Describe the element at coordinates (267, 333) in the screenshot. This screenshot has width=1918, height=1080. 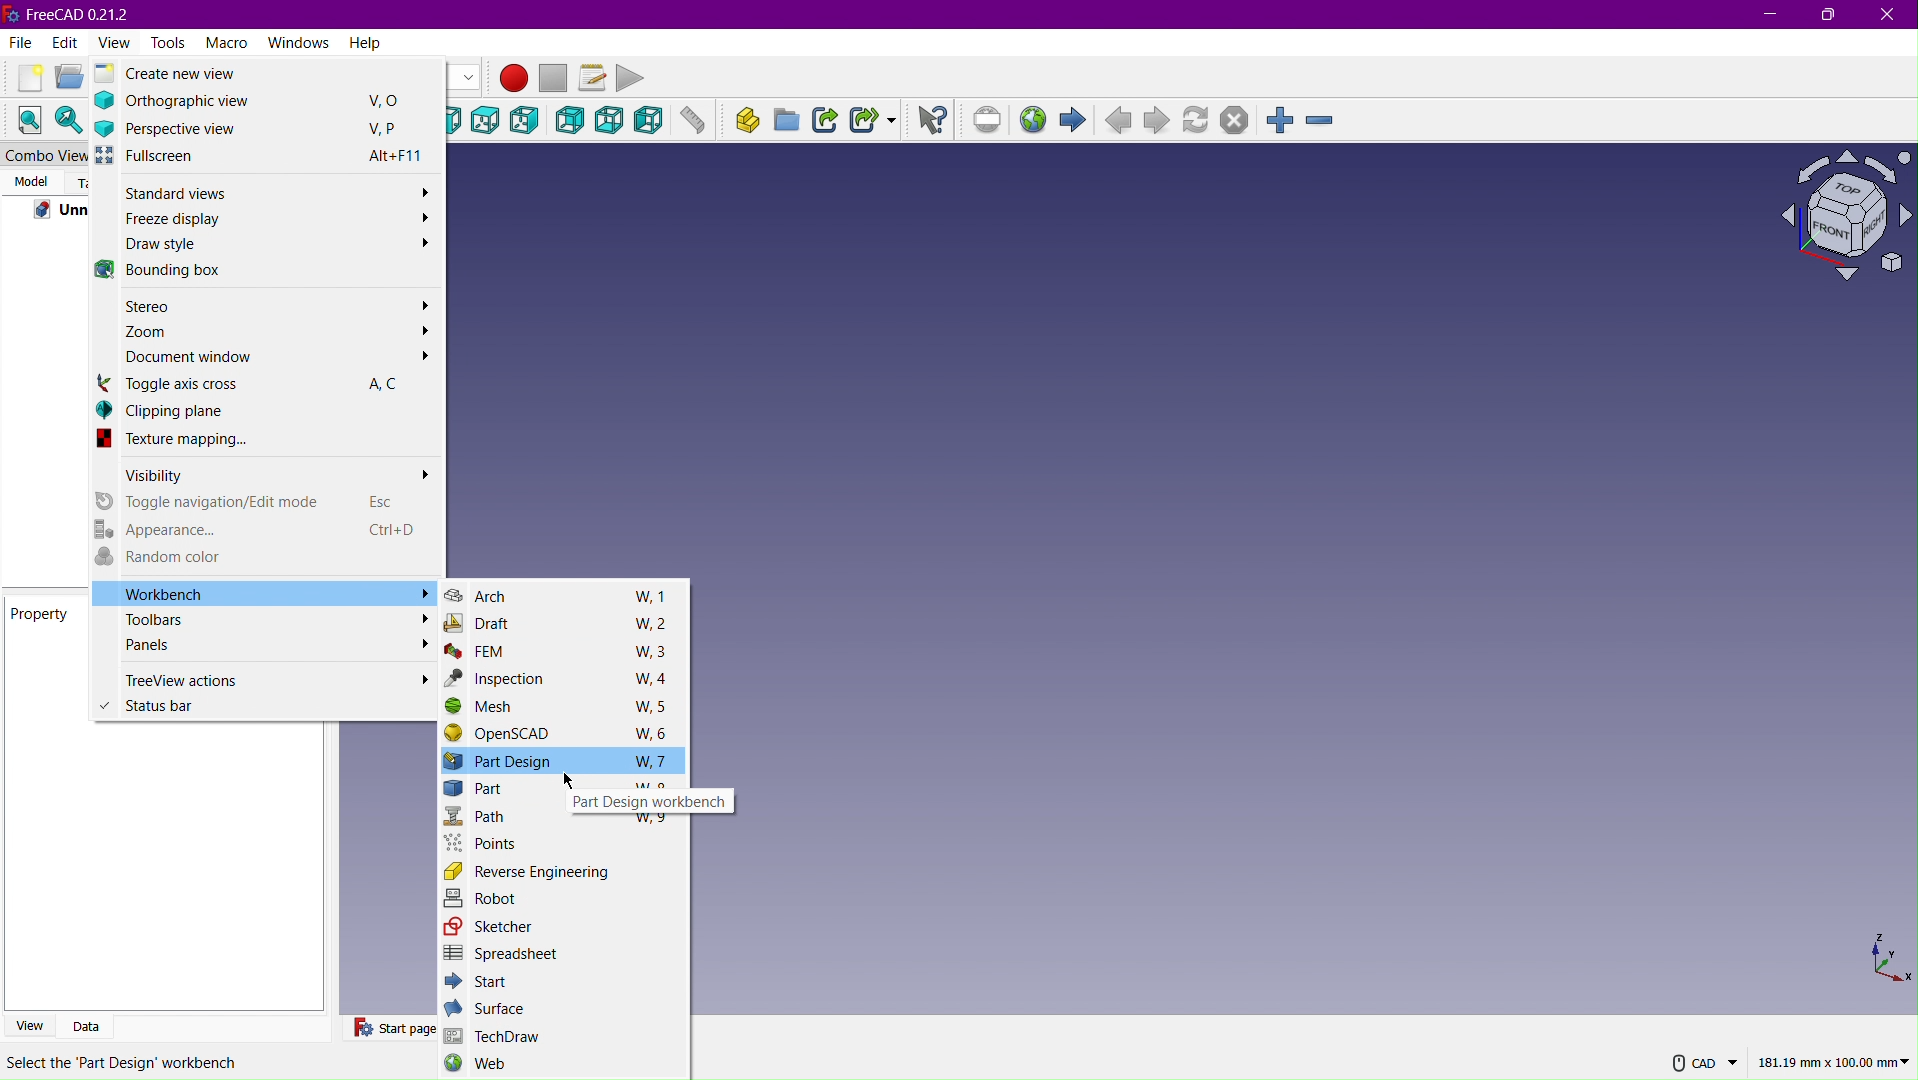
I see `Zoom` at that location.